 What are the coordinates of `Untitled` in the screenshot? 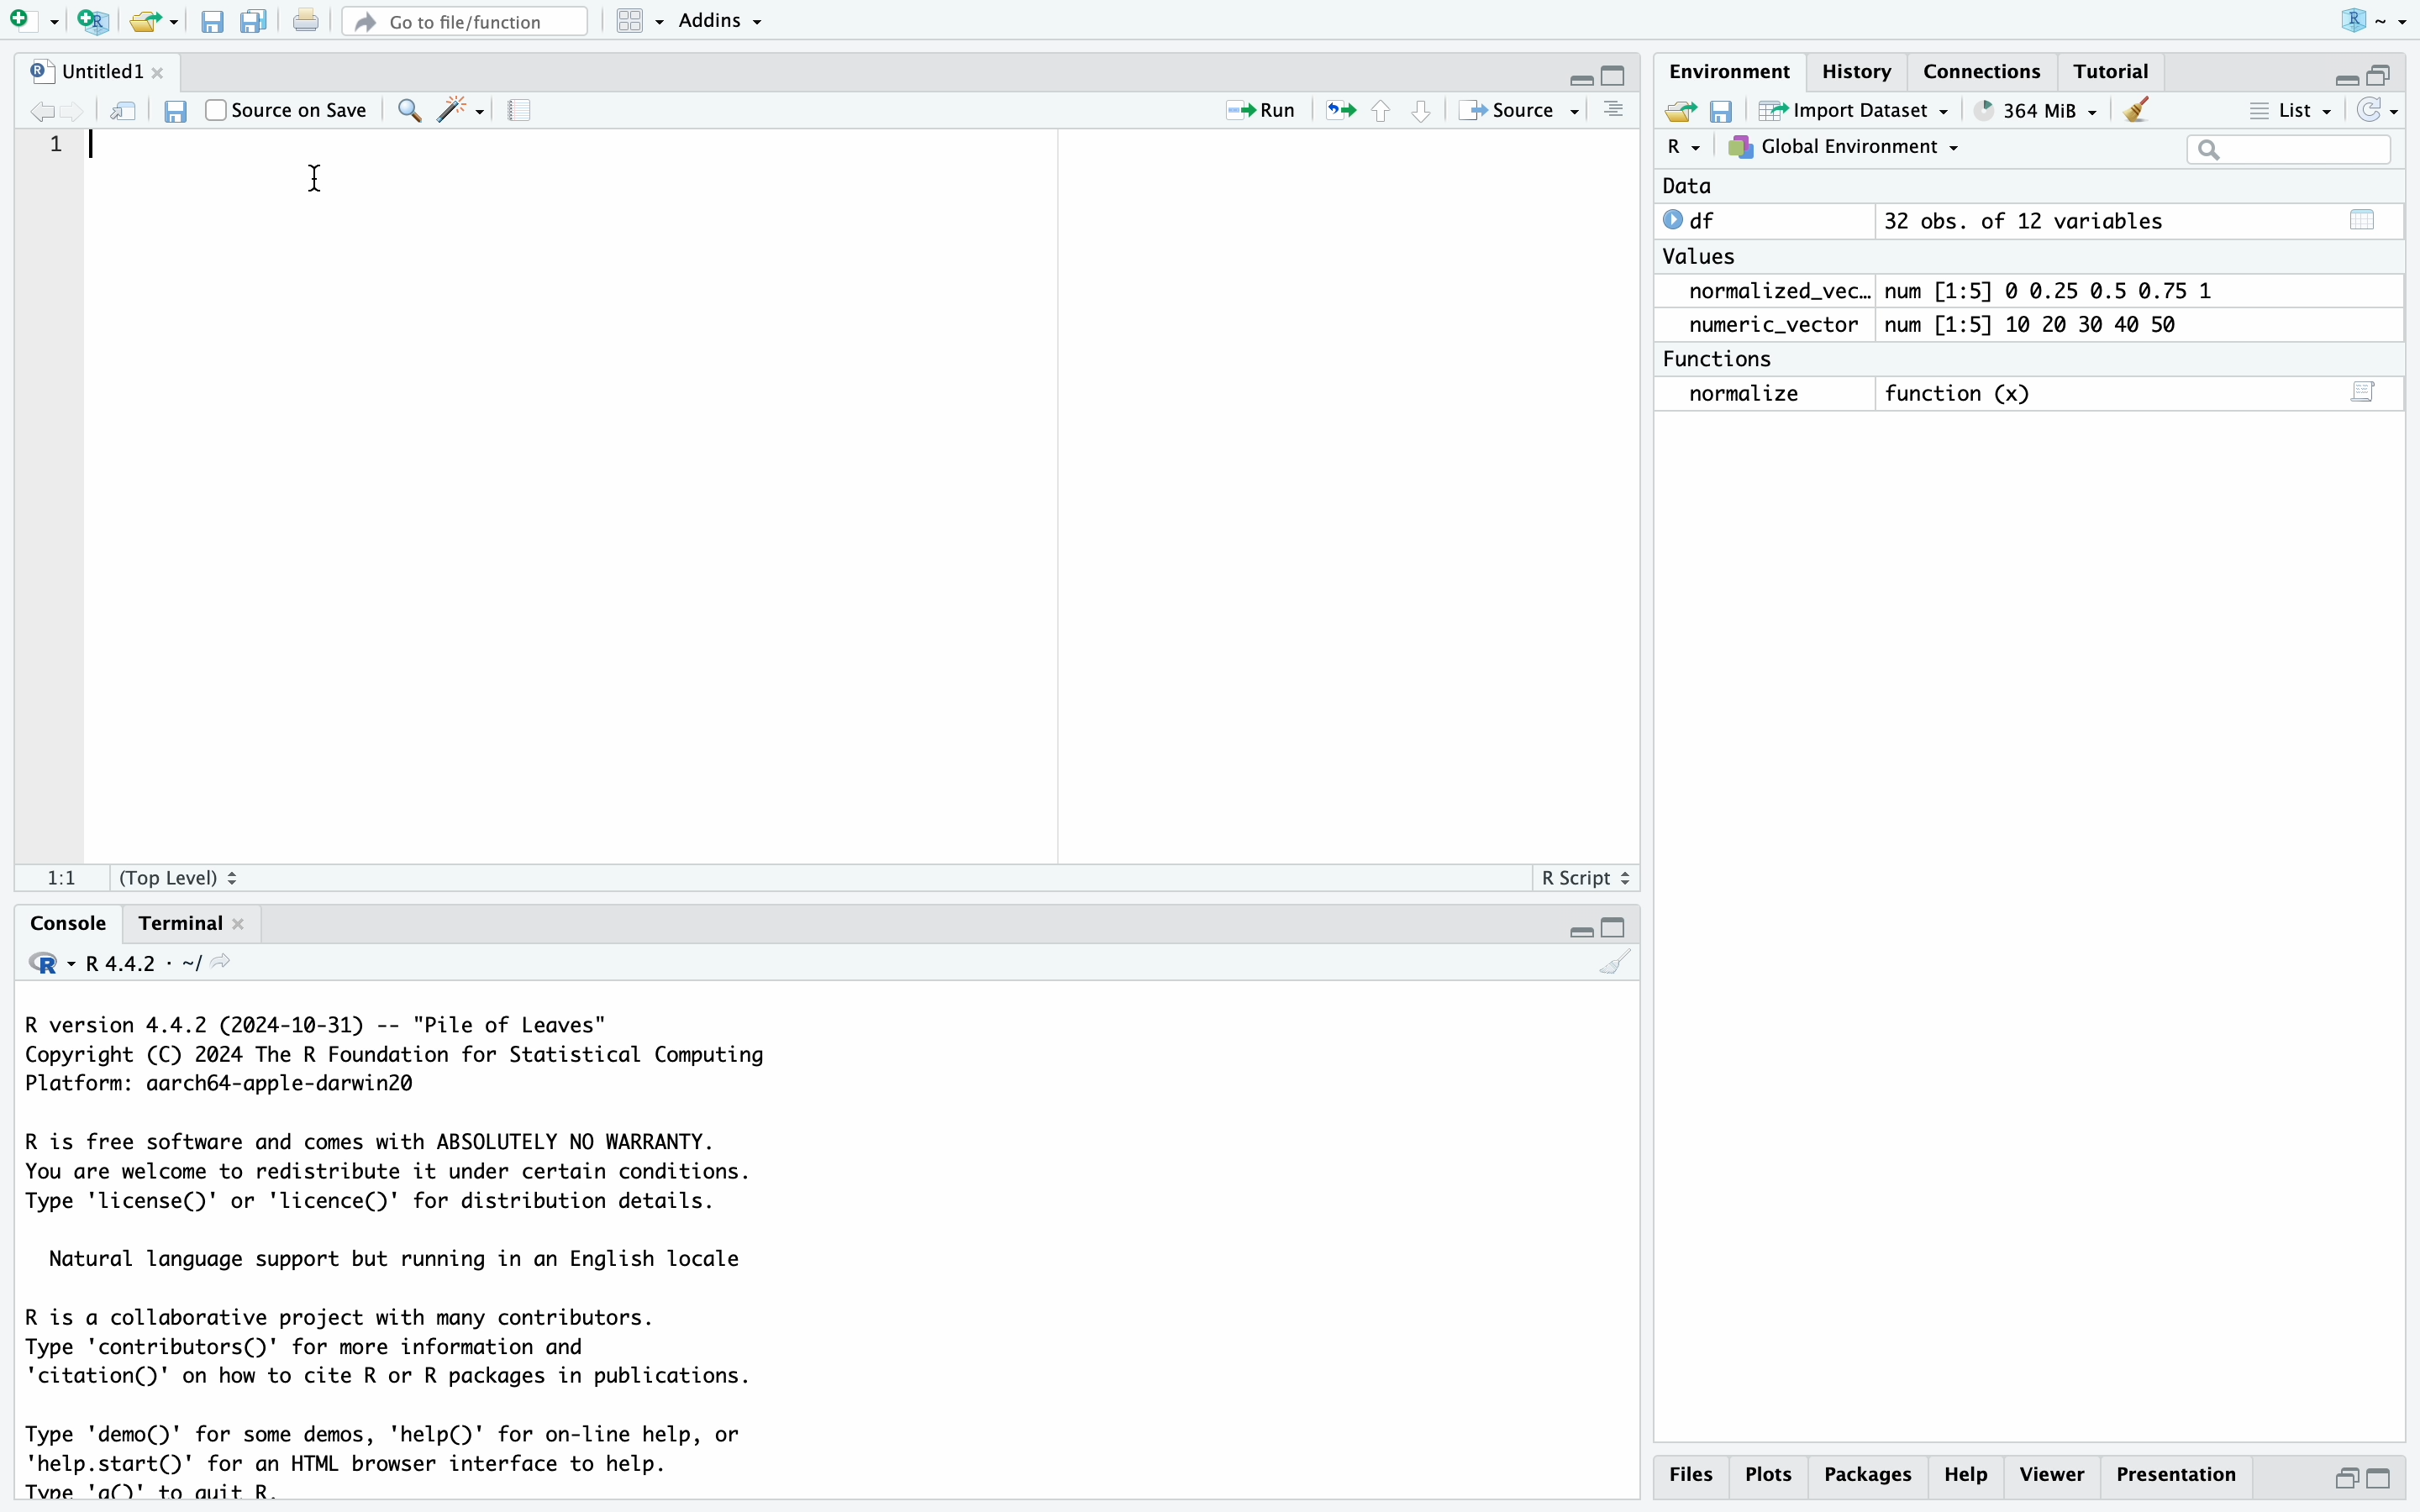 It's located at (95, 72).